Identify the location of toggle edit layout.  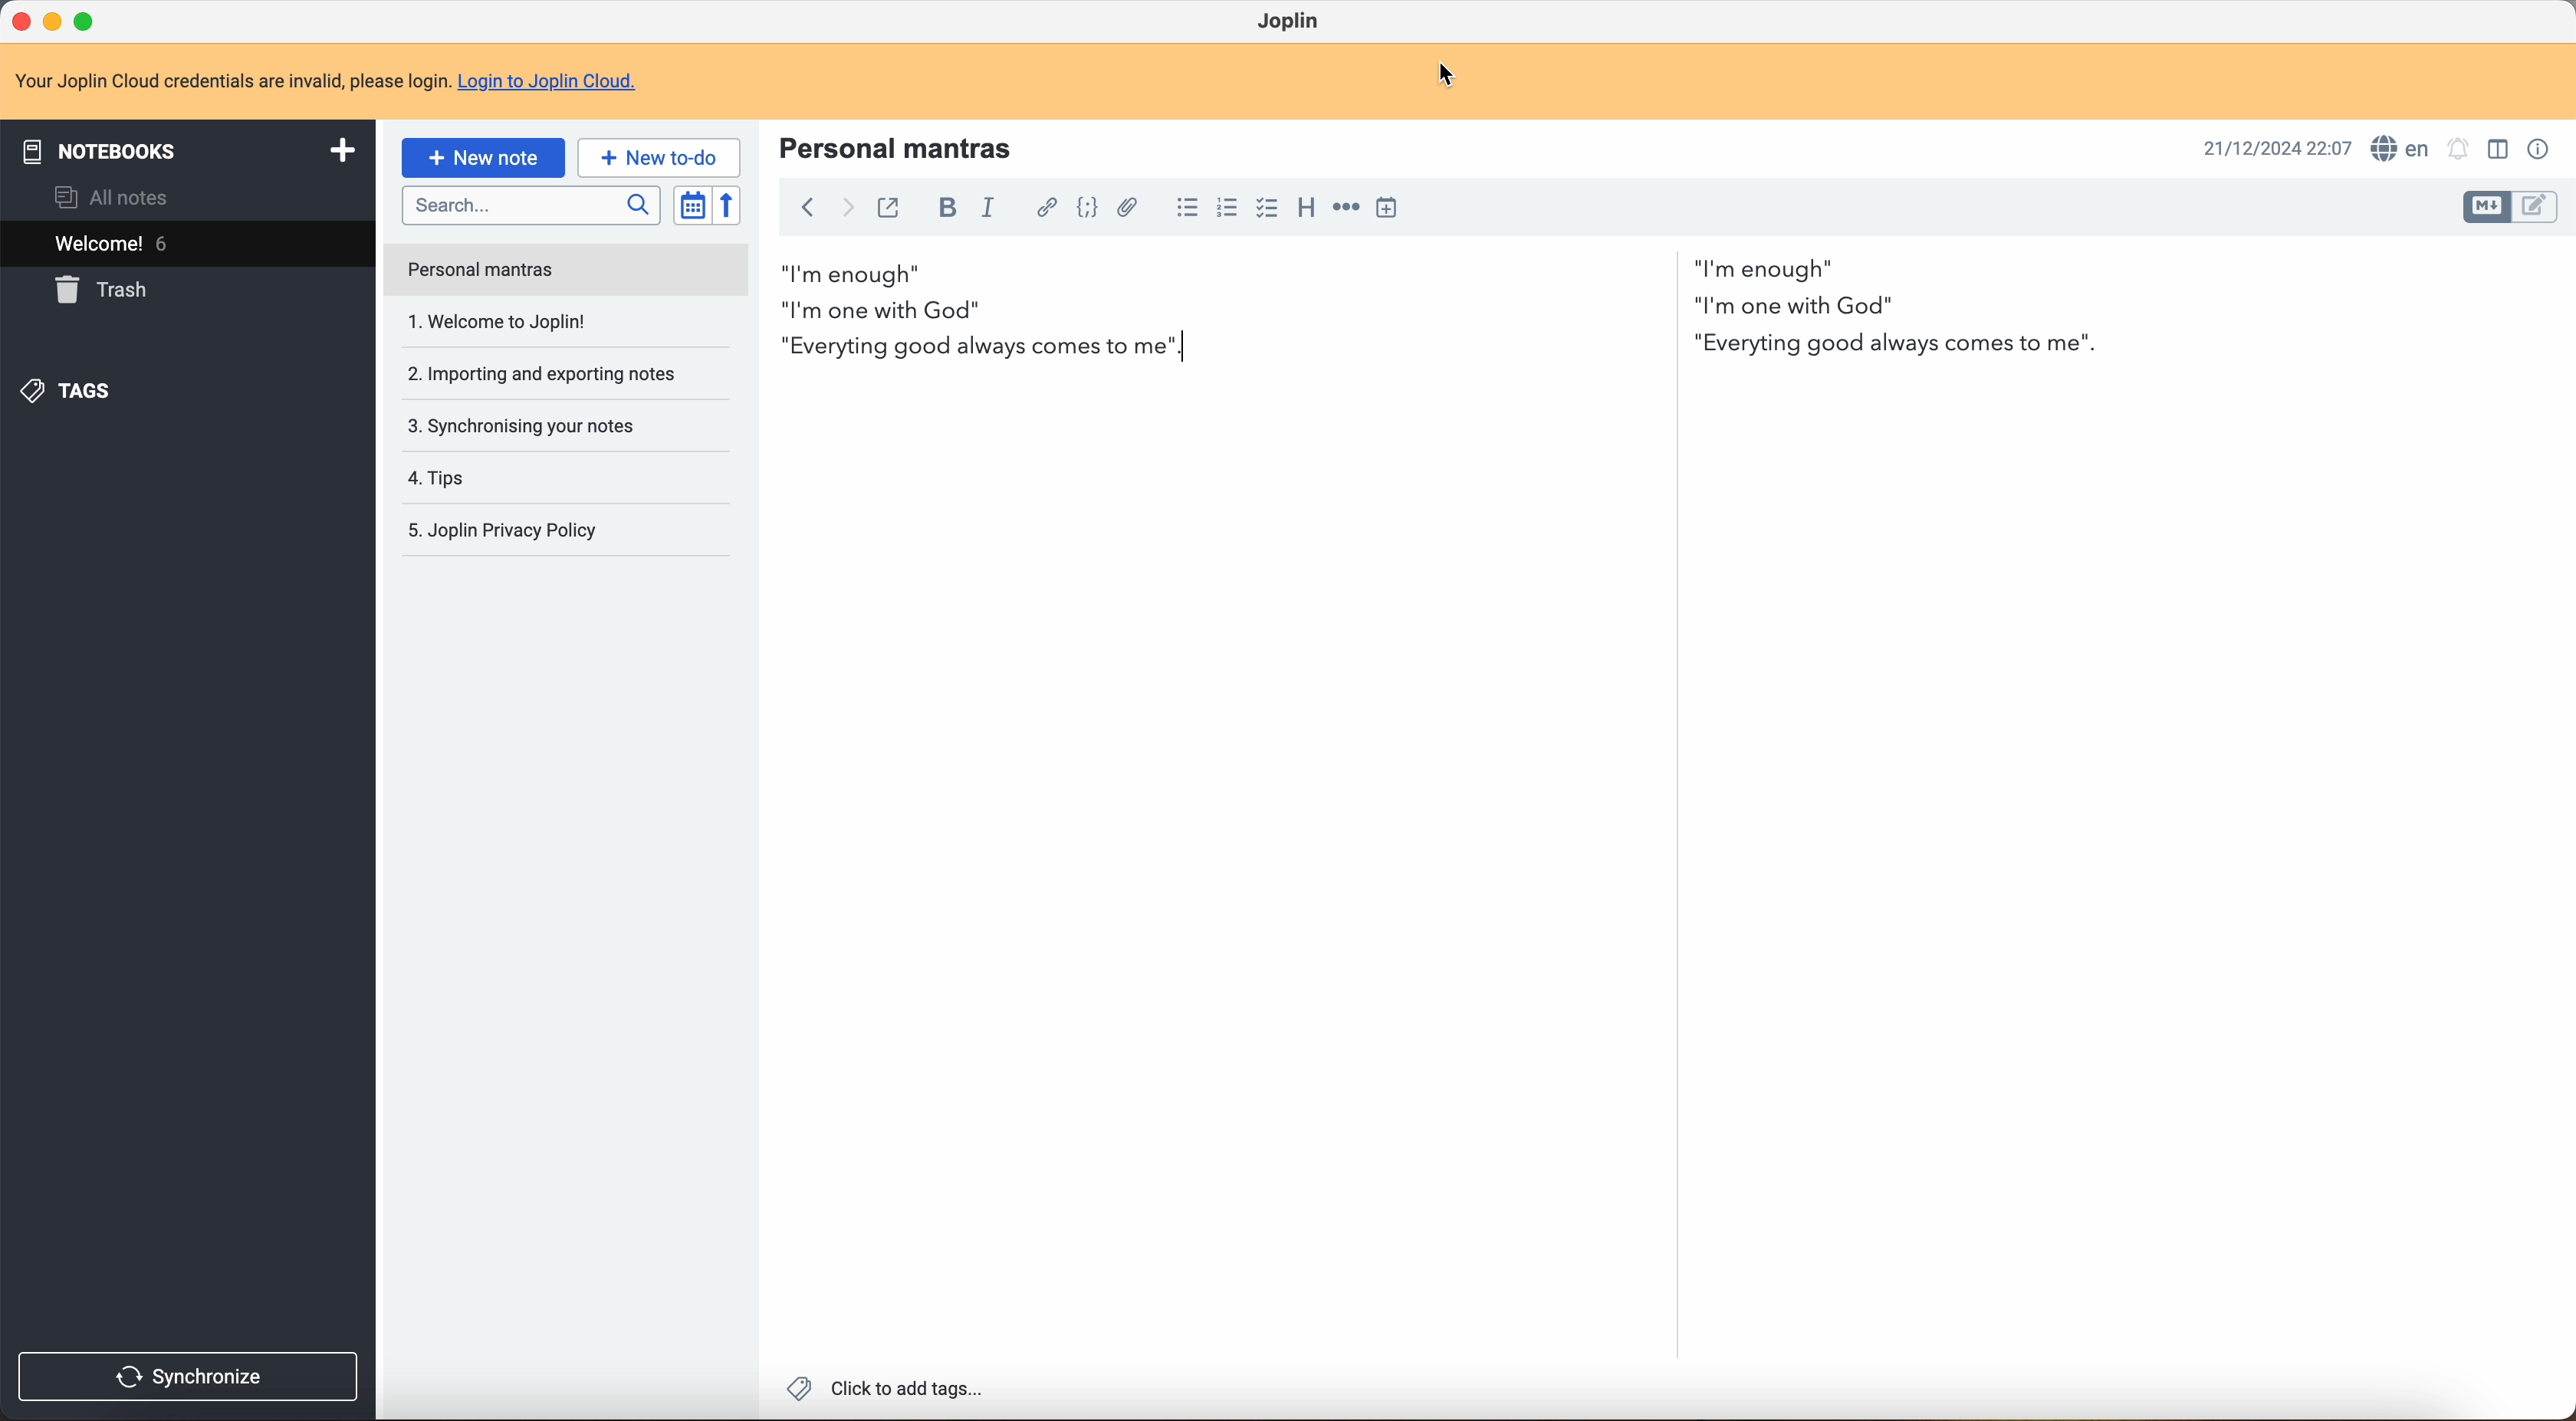
(2536, 208).